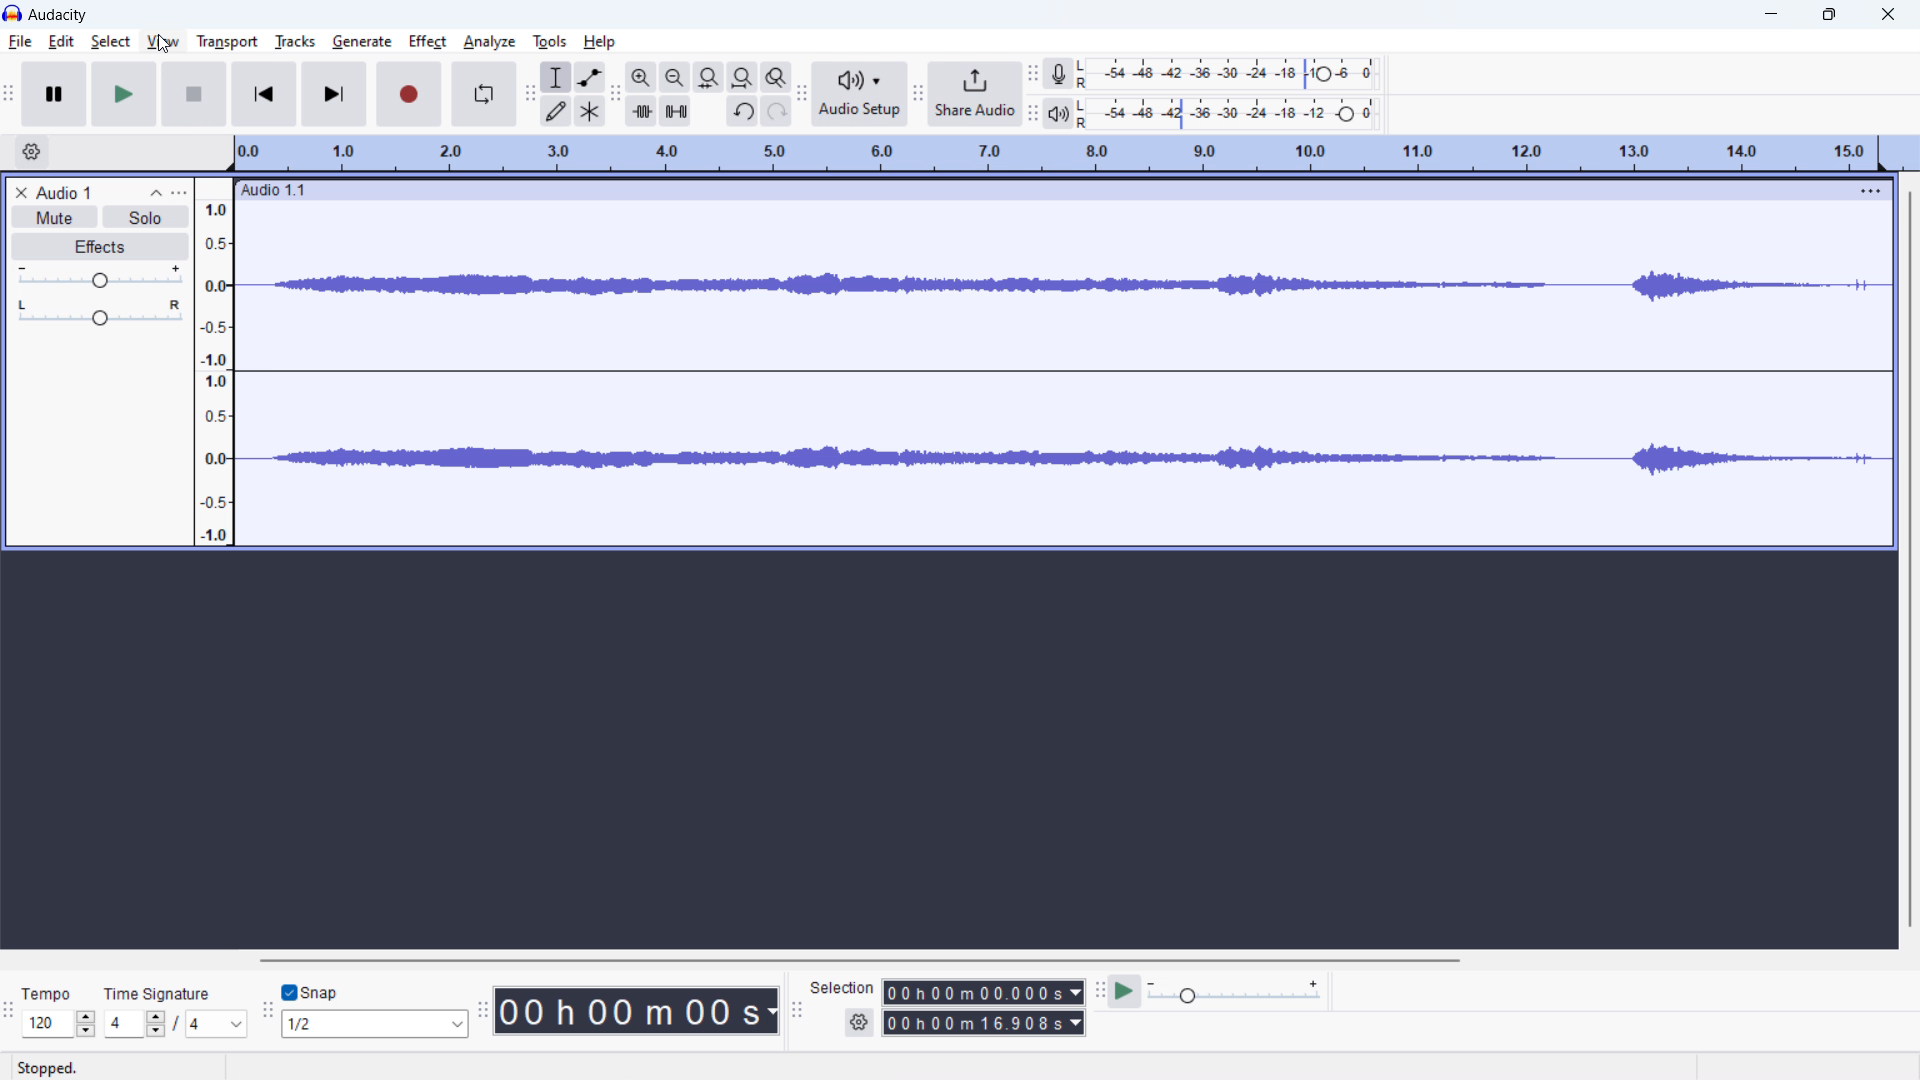  I want to click on analyze, so click(490, 42).